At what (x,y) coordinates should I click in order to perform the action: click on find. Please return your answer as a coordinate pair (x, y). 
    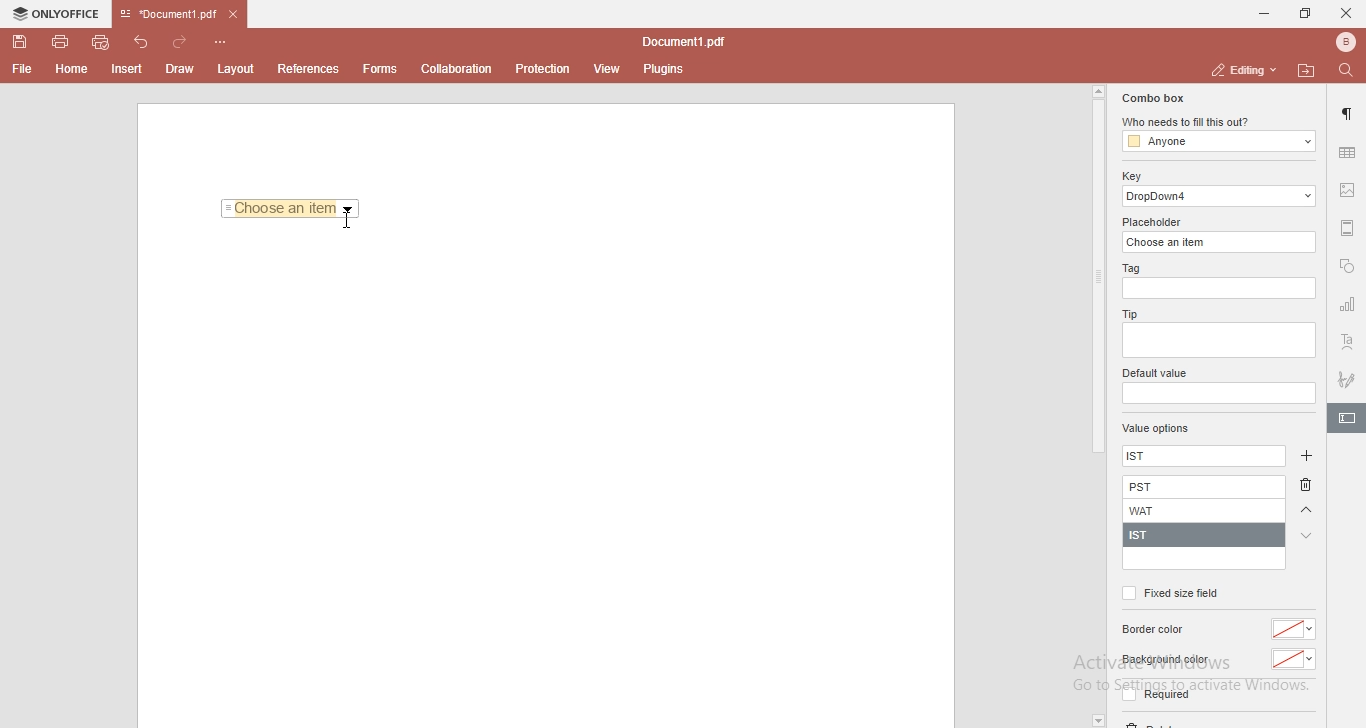
    Looking at the image, I should click on (1350, 69).